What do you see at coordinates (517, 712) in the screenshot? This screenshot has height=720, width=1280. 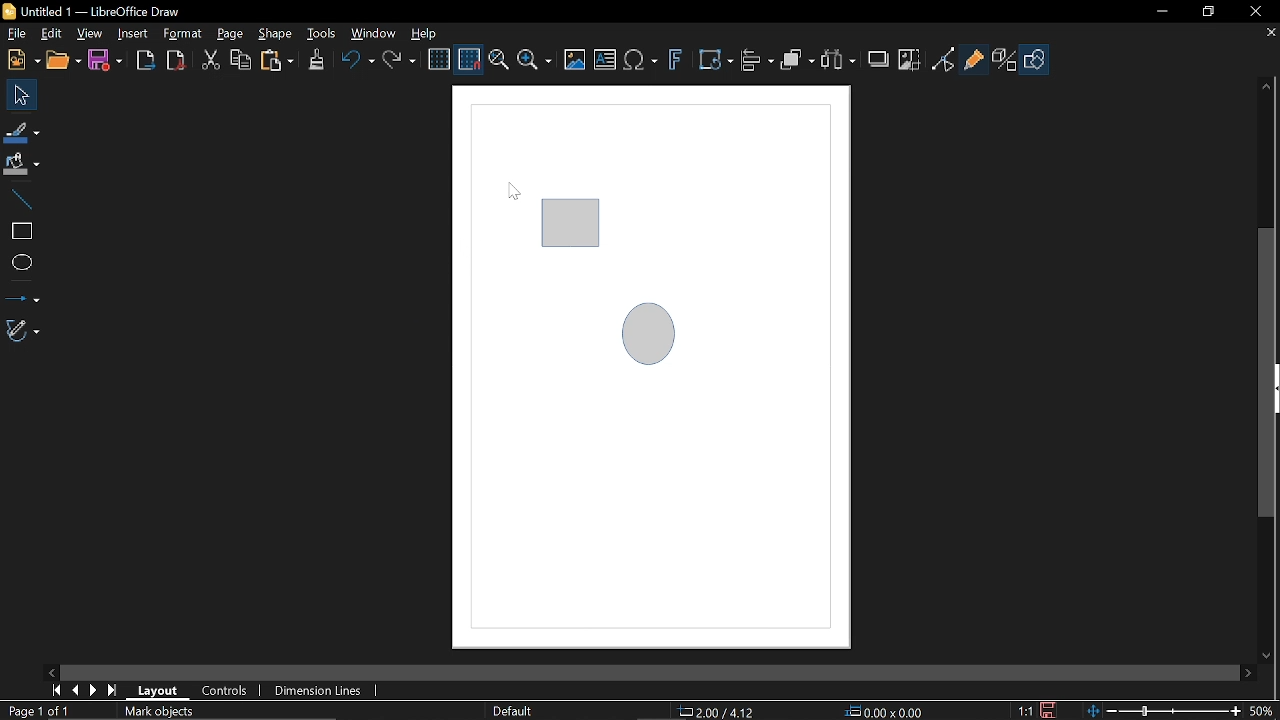 I see `Slide master name` at bounding box center [517, 712].